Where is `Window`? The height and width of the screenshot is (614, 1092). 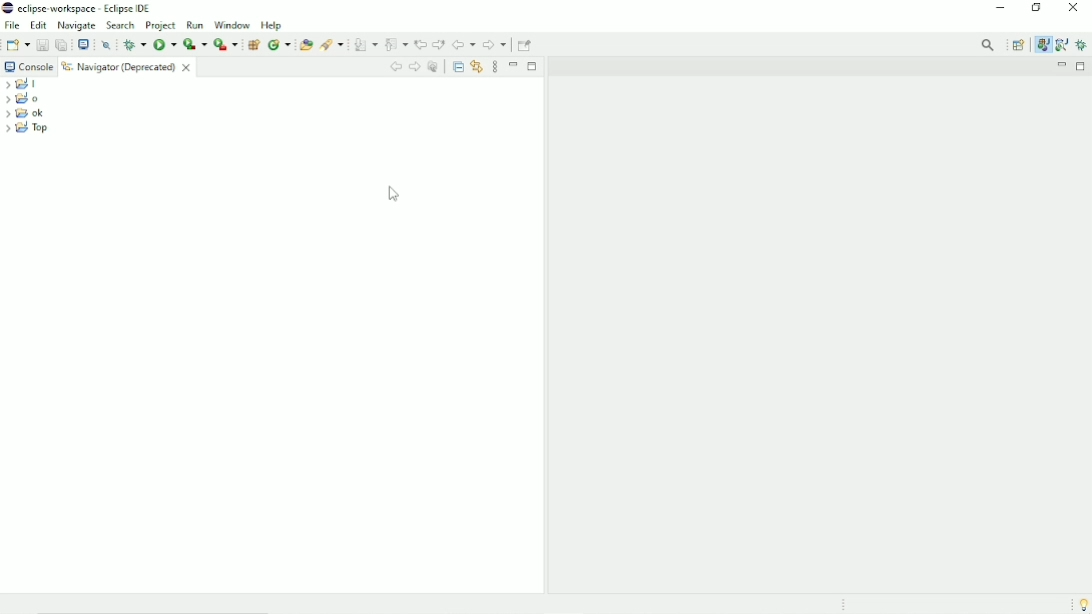
Window is located at coordinates (232, 25).